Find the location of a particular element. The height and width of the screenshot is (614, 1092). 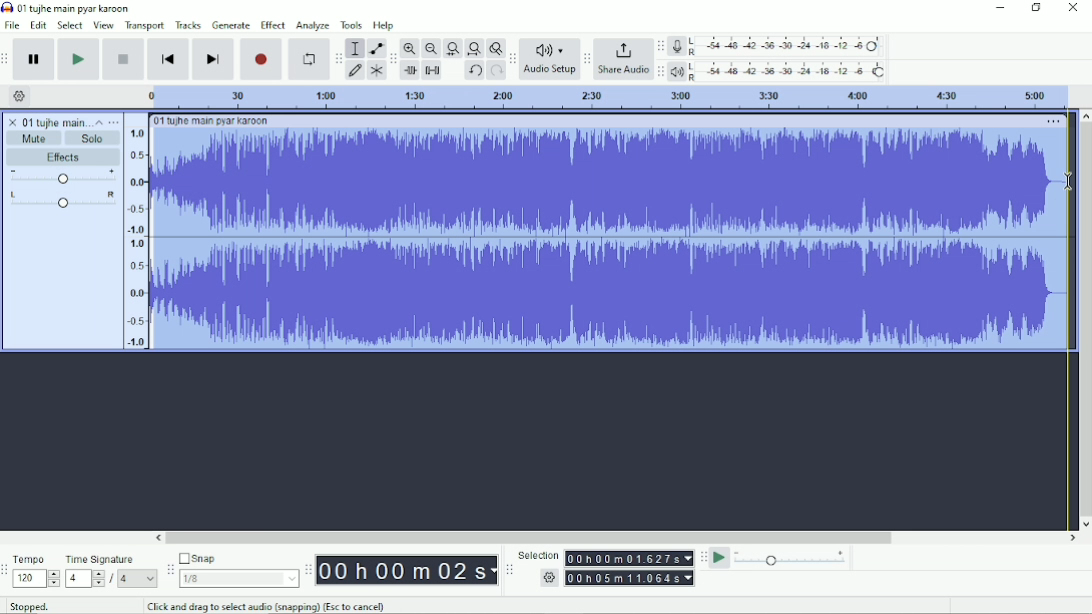

Audacity edit toolbar is located at coordinates (392, 59).